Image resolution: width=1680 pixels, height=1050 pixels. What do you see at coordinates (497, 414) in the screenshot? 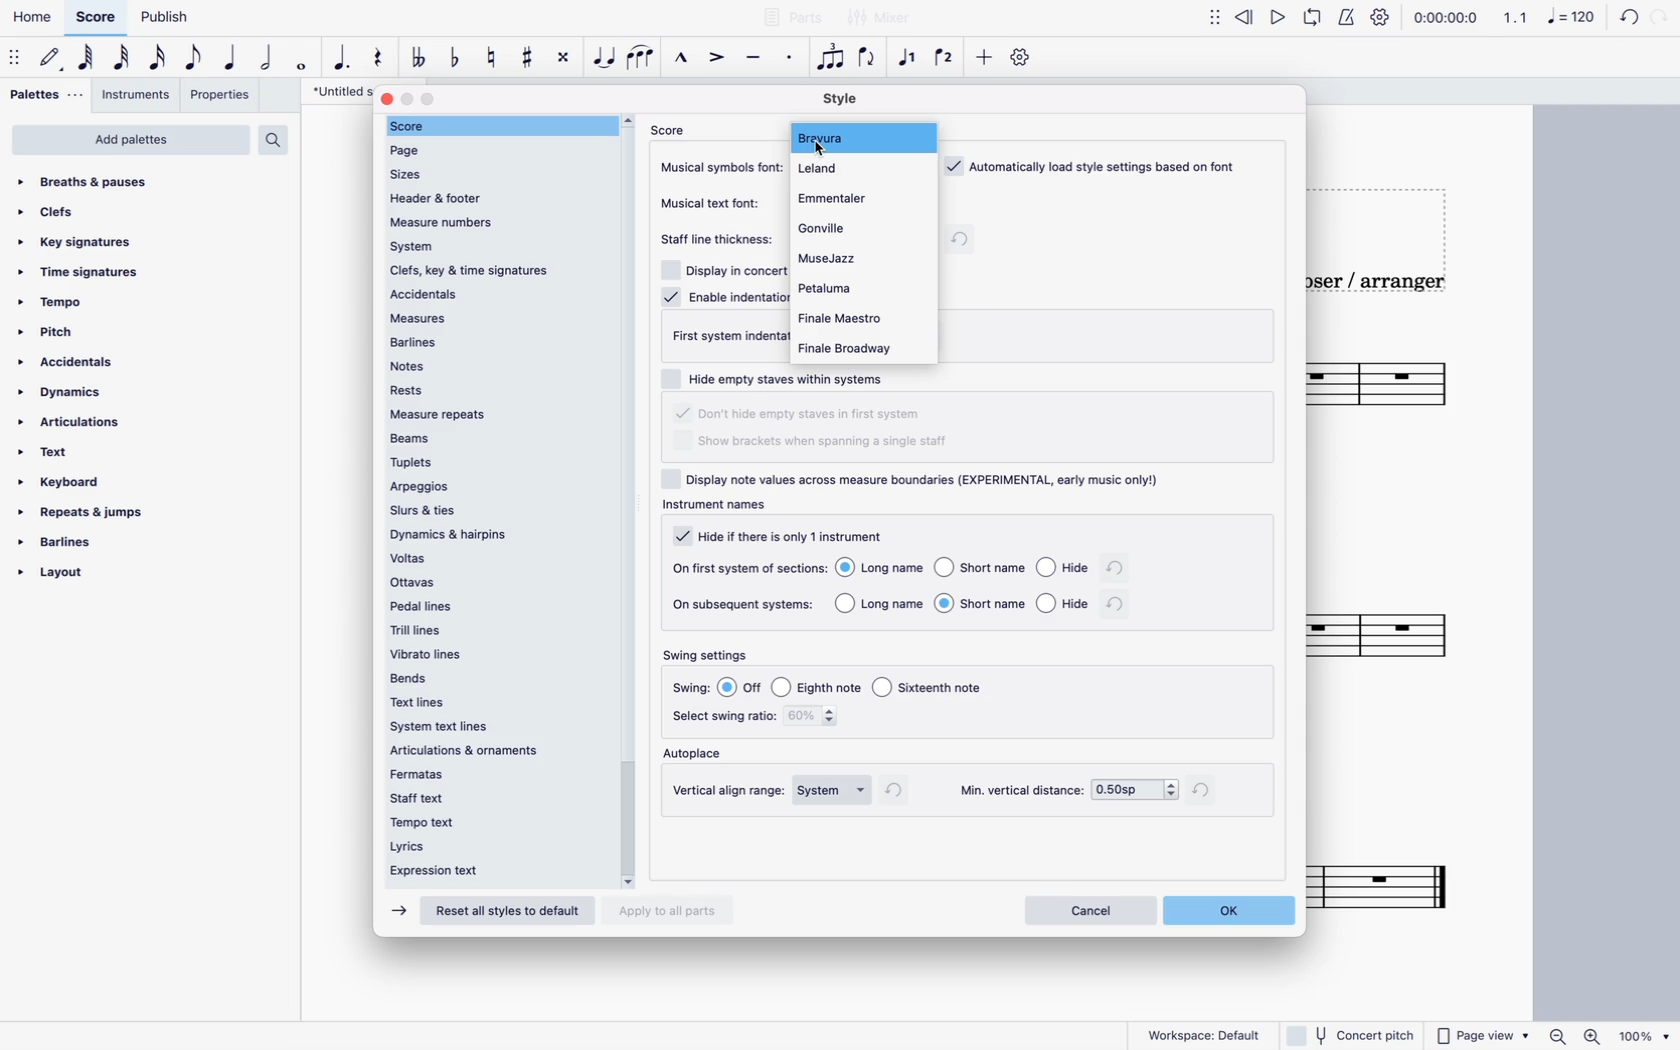
I see `measure repeats` at bounding box center [497, 414].